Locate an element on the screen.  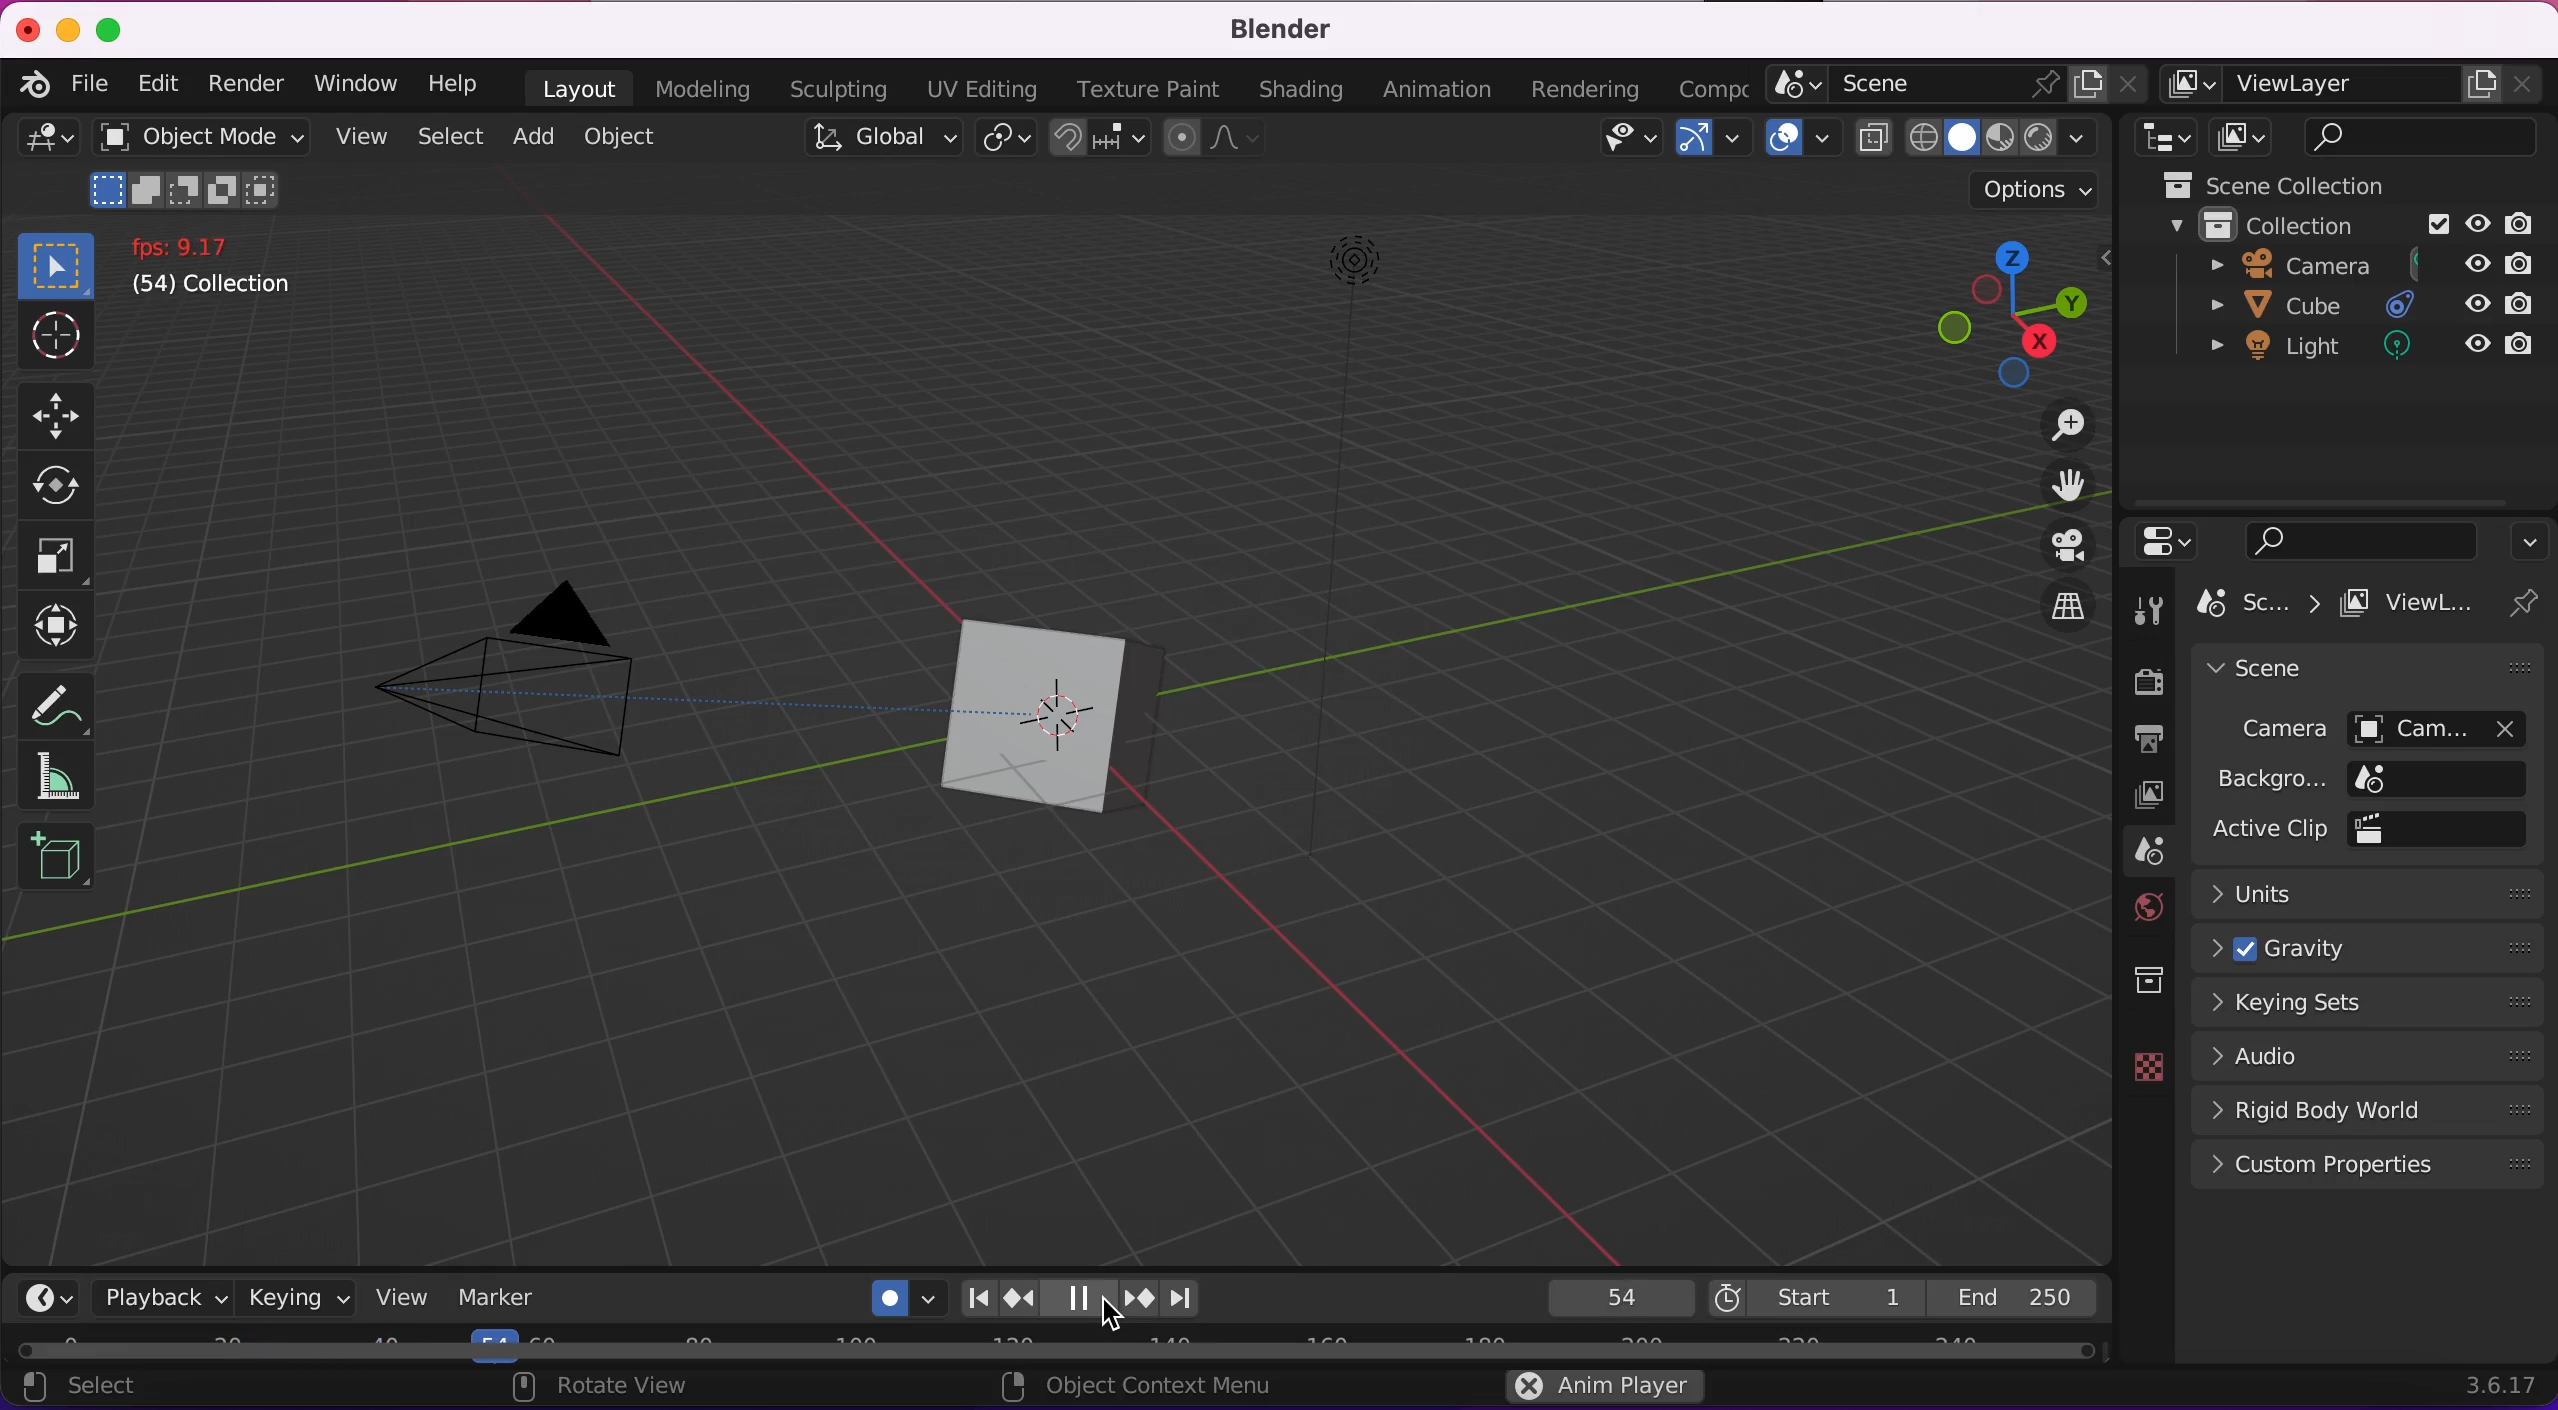
toggle the camera view is located at coordinates (2051, 543).